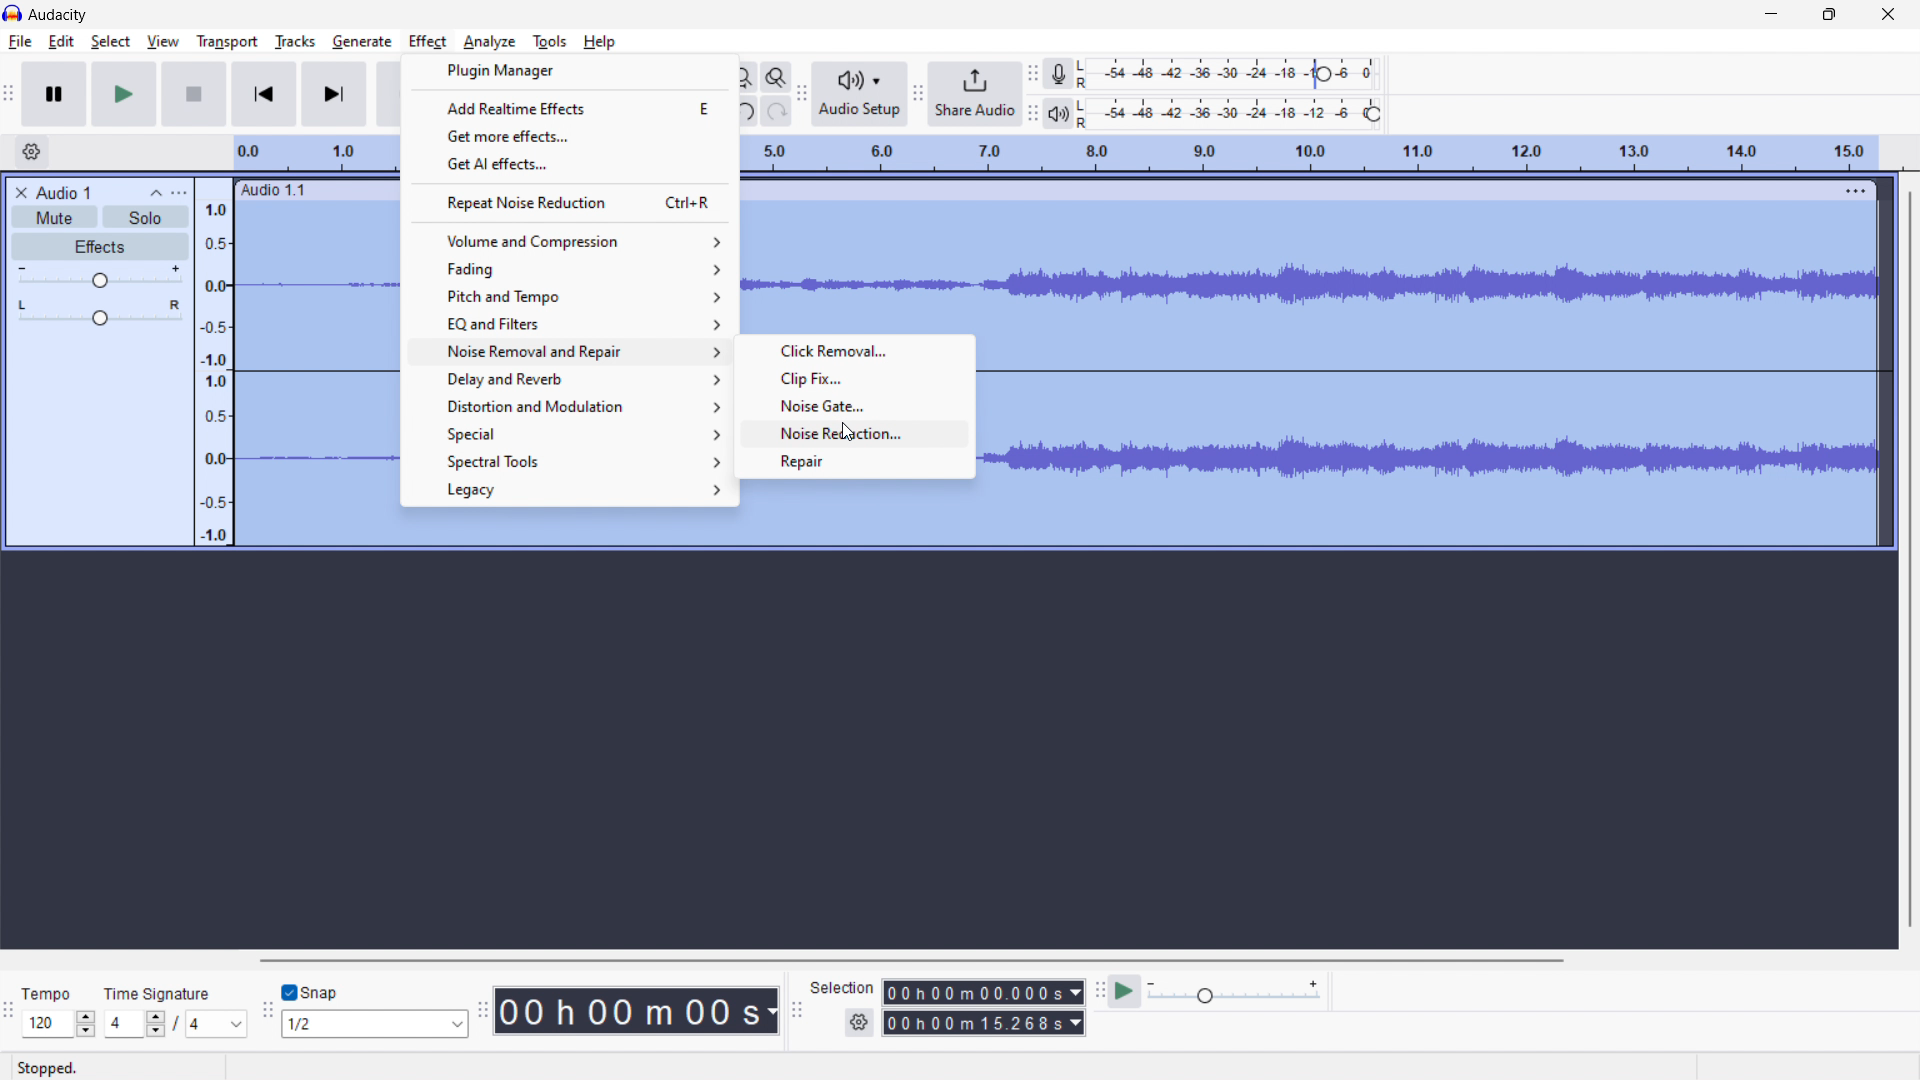 The image size is (1920, 1080). Describe the element at coordinates (854, 351) in the screenshot. I see `click removal` at that location.